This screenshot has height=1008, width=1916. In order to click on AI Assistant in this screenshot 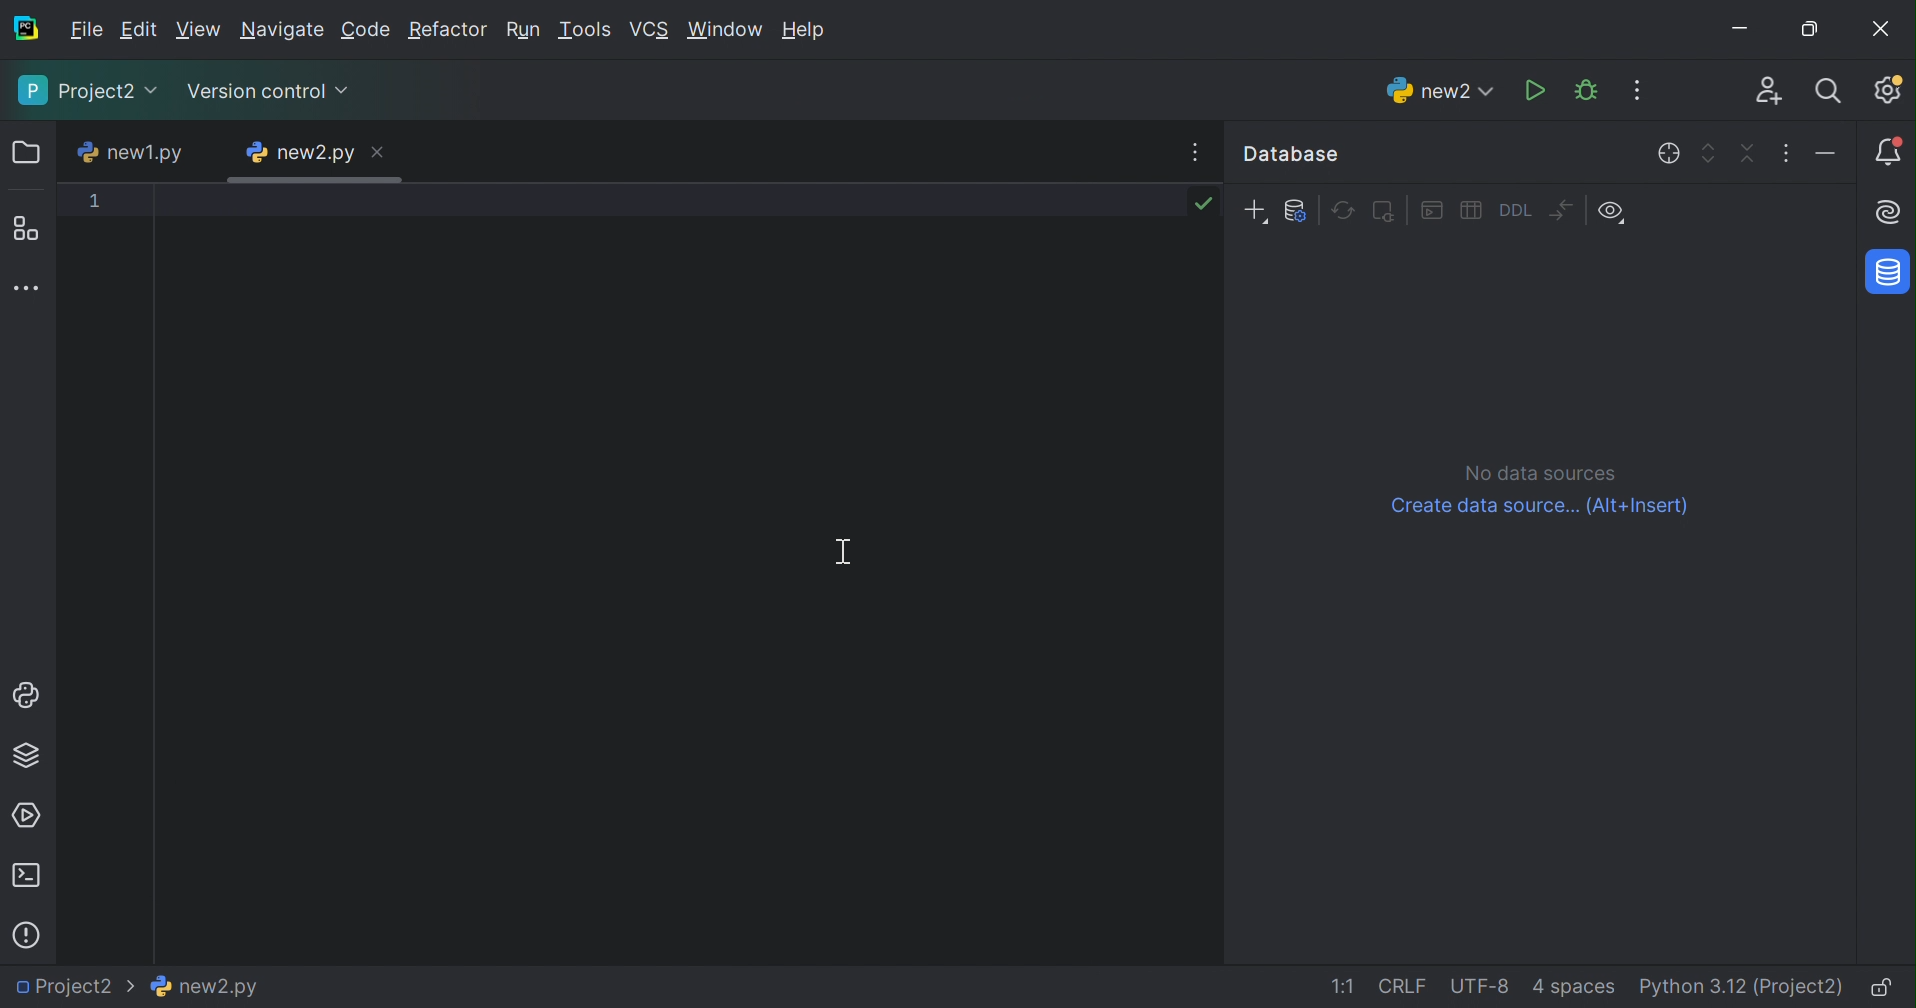, I will do `click(1893, 215)`.